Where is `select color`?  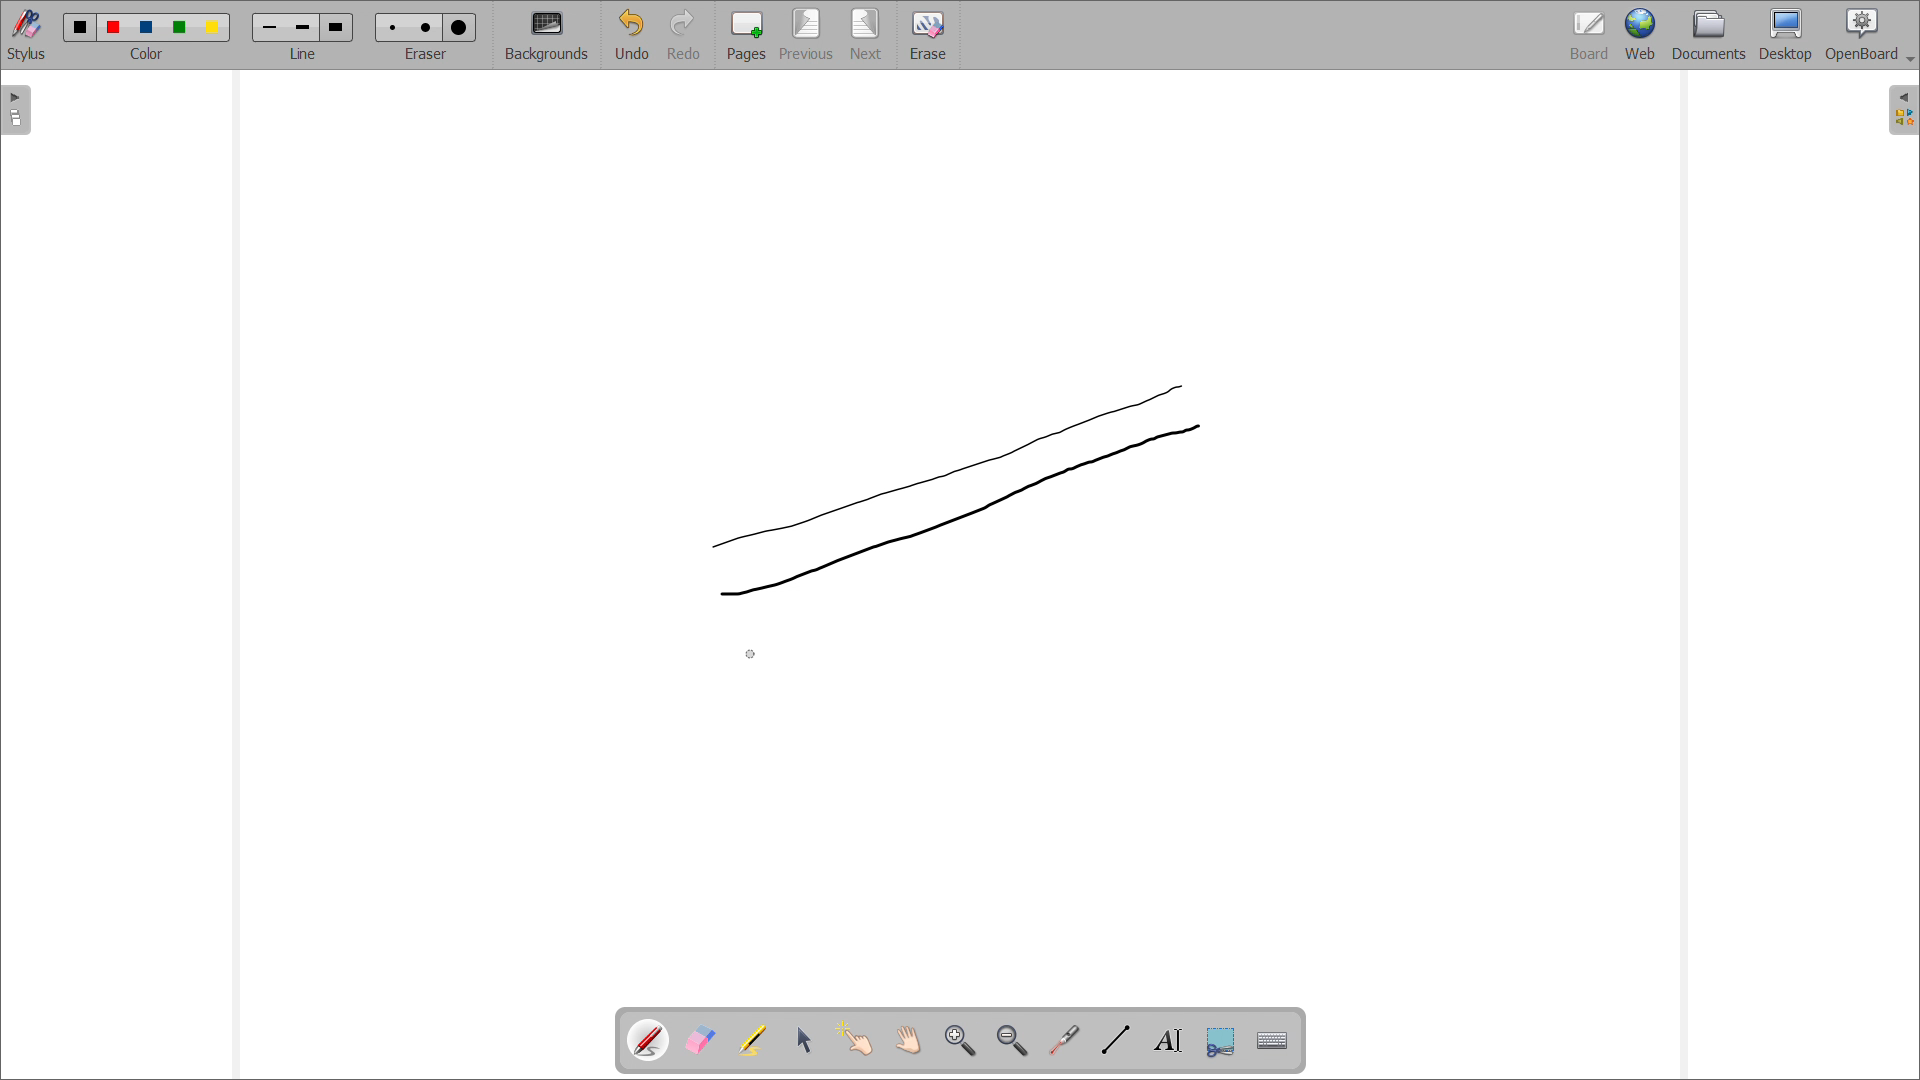 select color is located at coordinates (145, 54).